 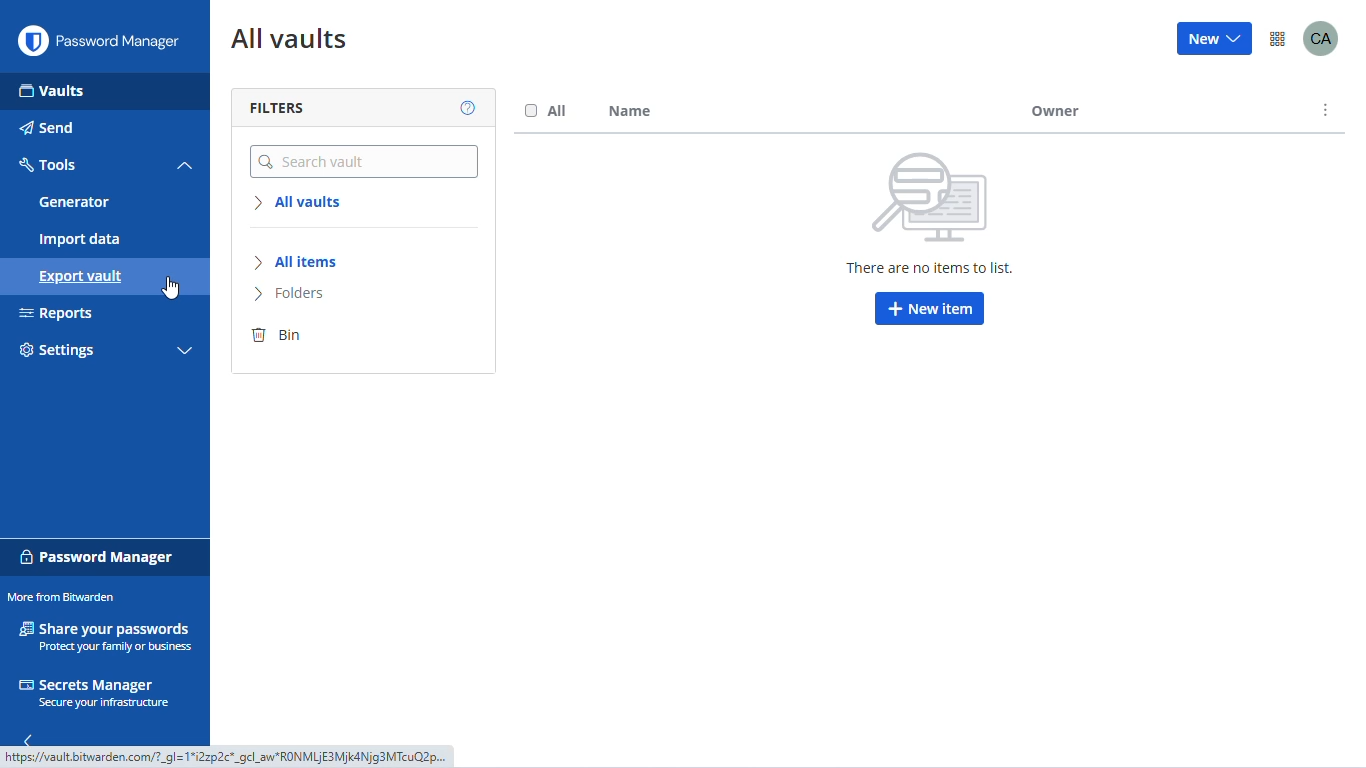 I want to click on link, so click(x=228, y=759).